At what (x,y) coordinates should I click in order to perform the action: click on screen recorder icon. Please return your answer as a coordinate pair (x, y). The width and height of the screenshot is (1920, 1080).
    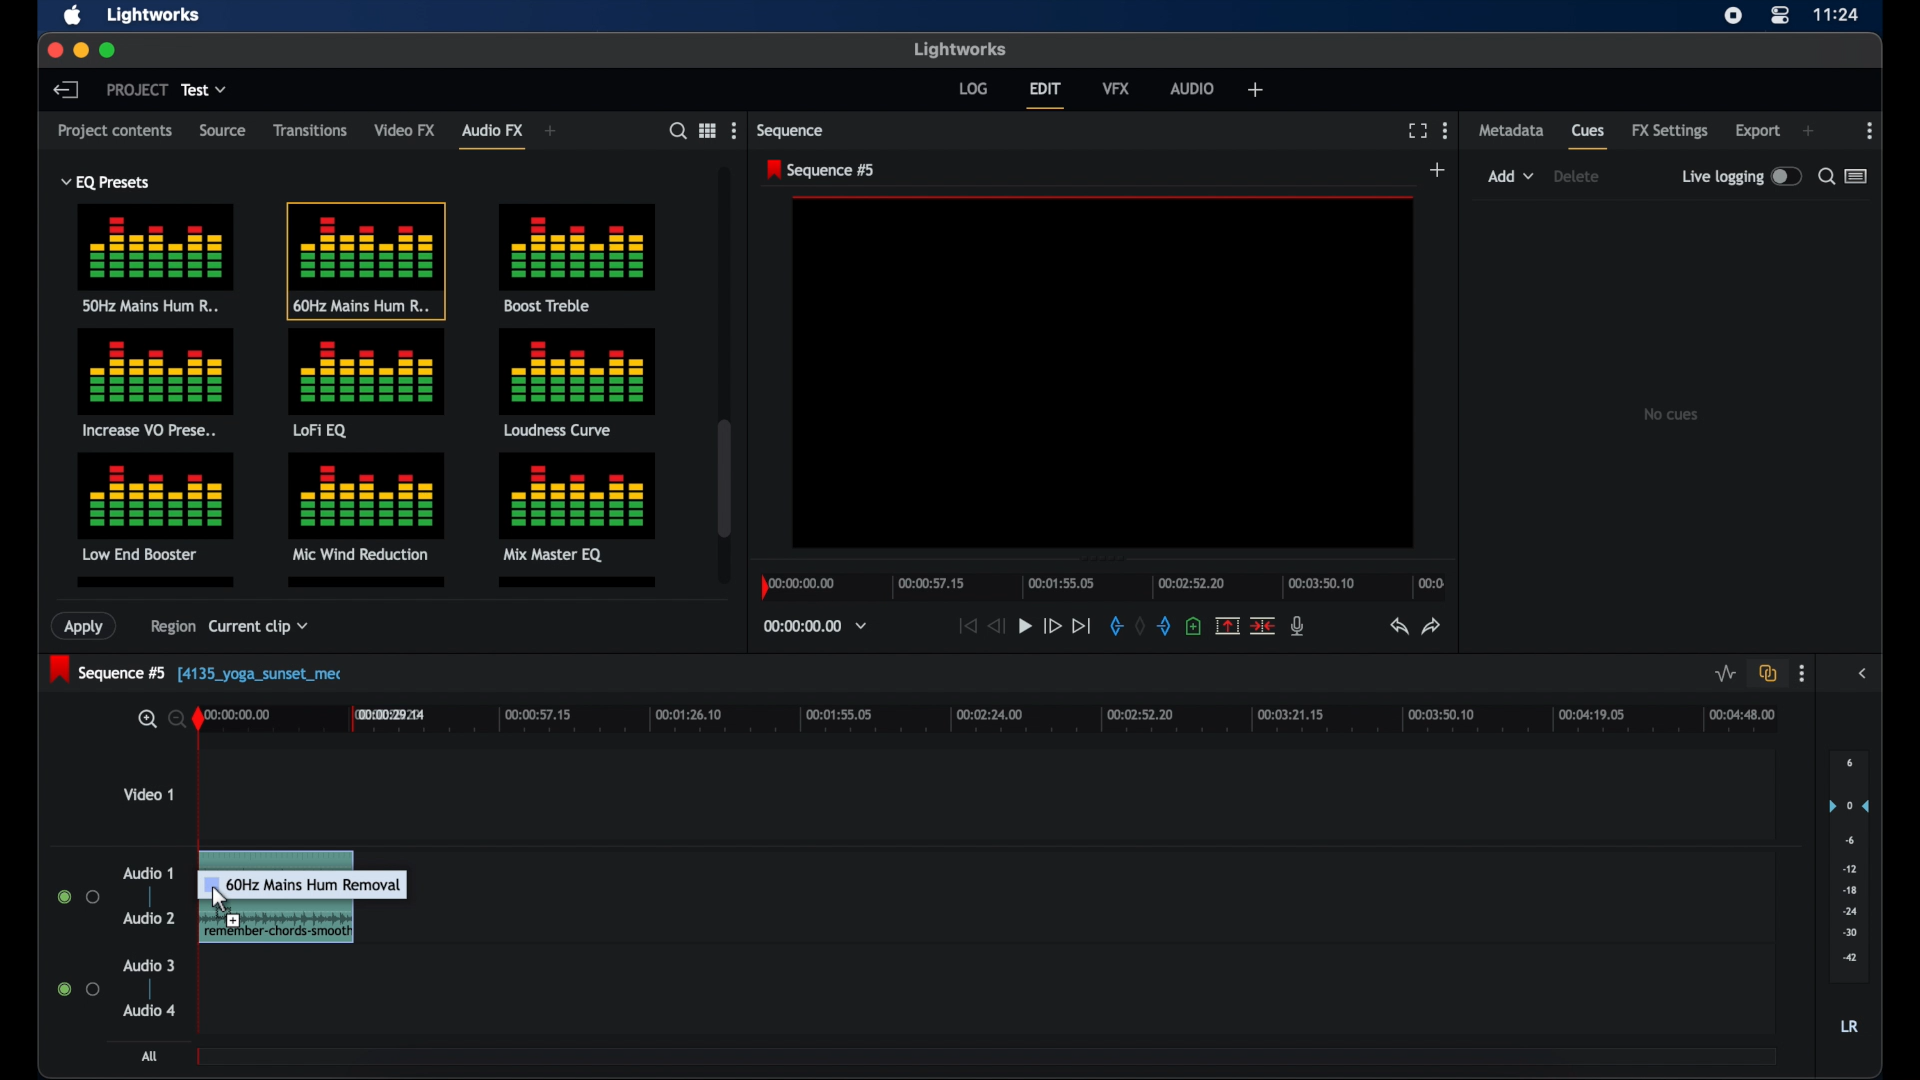
    Looking at the image, I should click on (1733, 16).